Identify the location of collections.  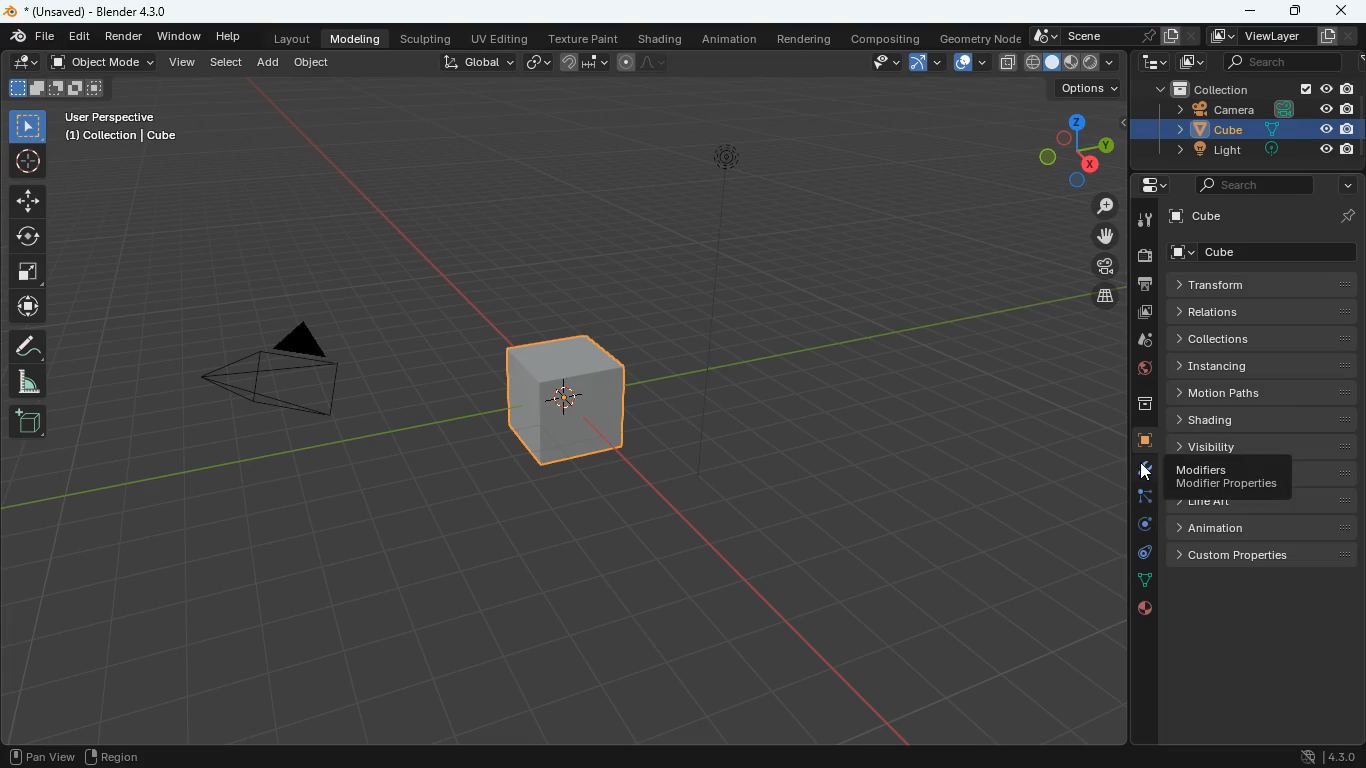
(1268, 339).